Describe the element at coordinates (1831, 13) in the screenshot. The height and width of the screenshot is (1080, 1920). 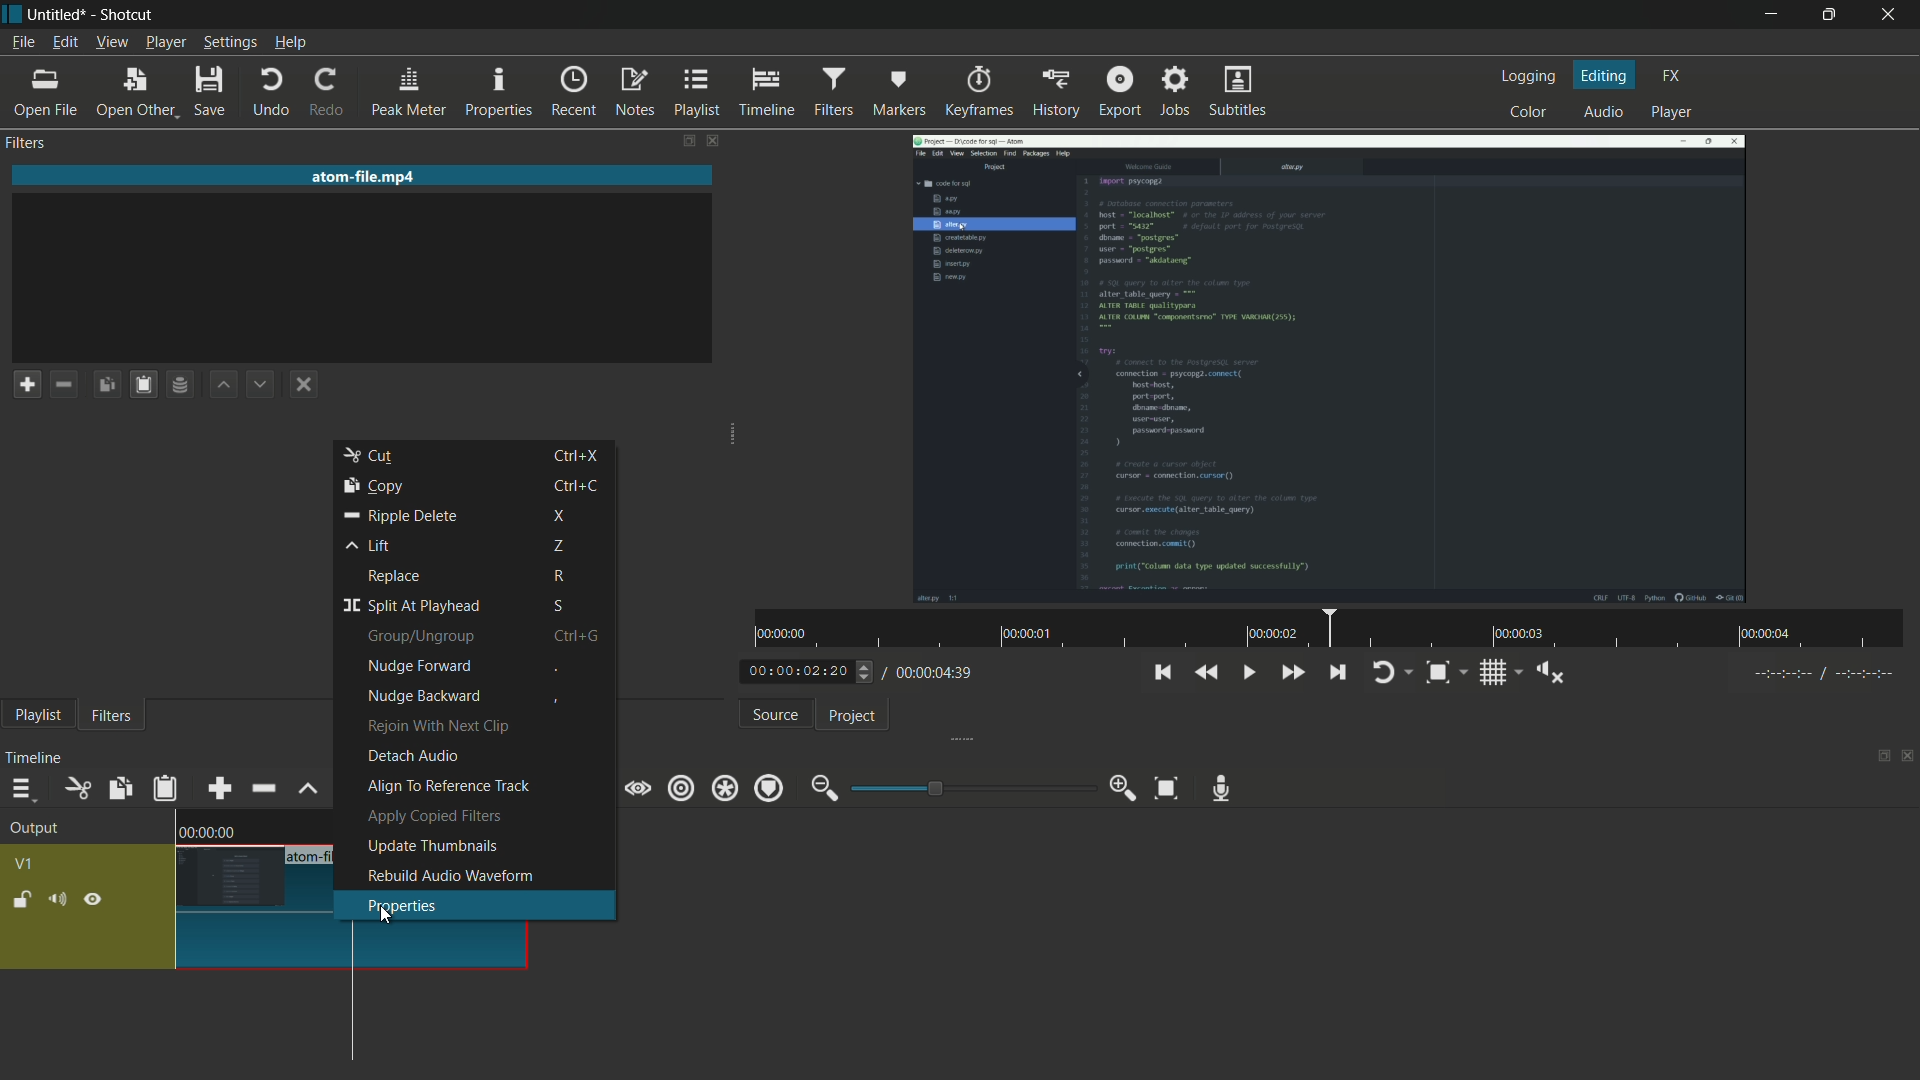
I see `maximize` at that location.